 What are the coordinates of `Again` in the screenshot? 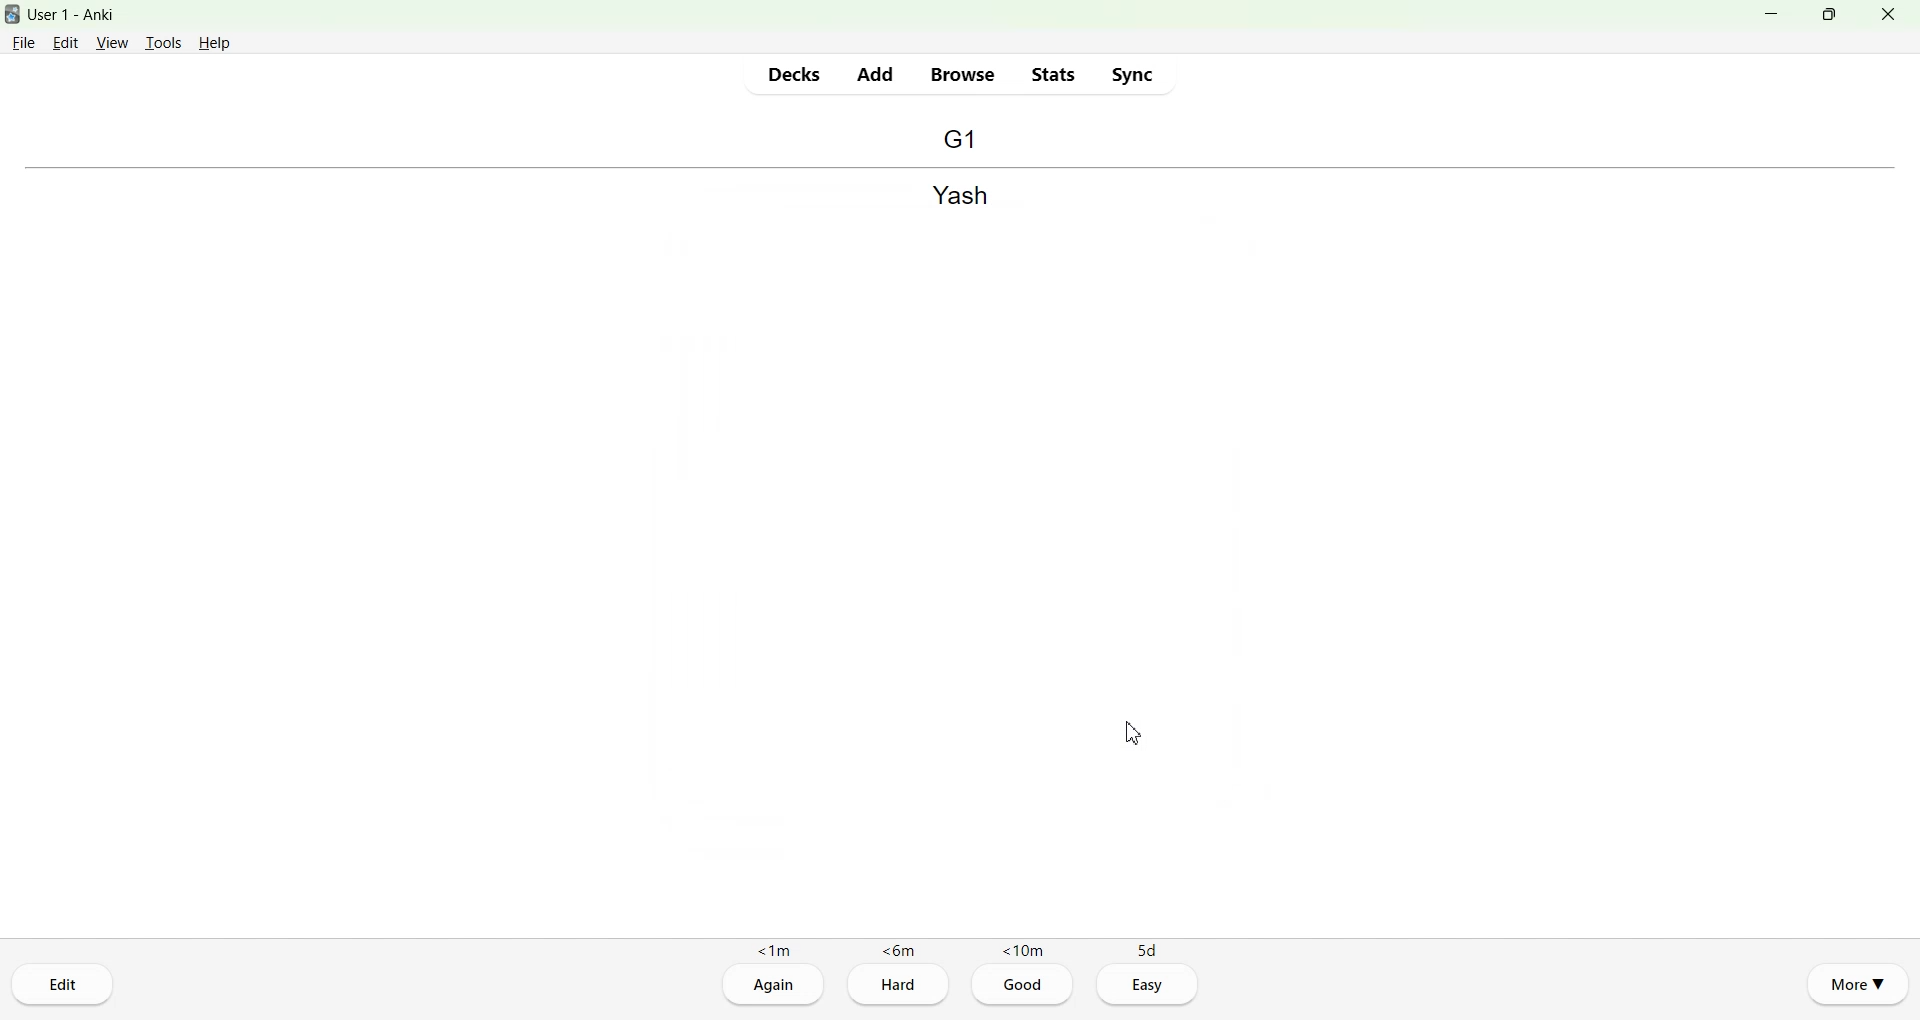 It's located at (773, 986).